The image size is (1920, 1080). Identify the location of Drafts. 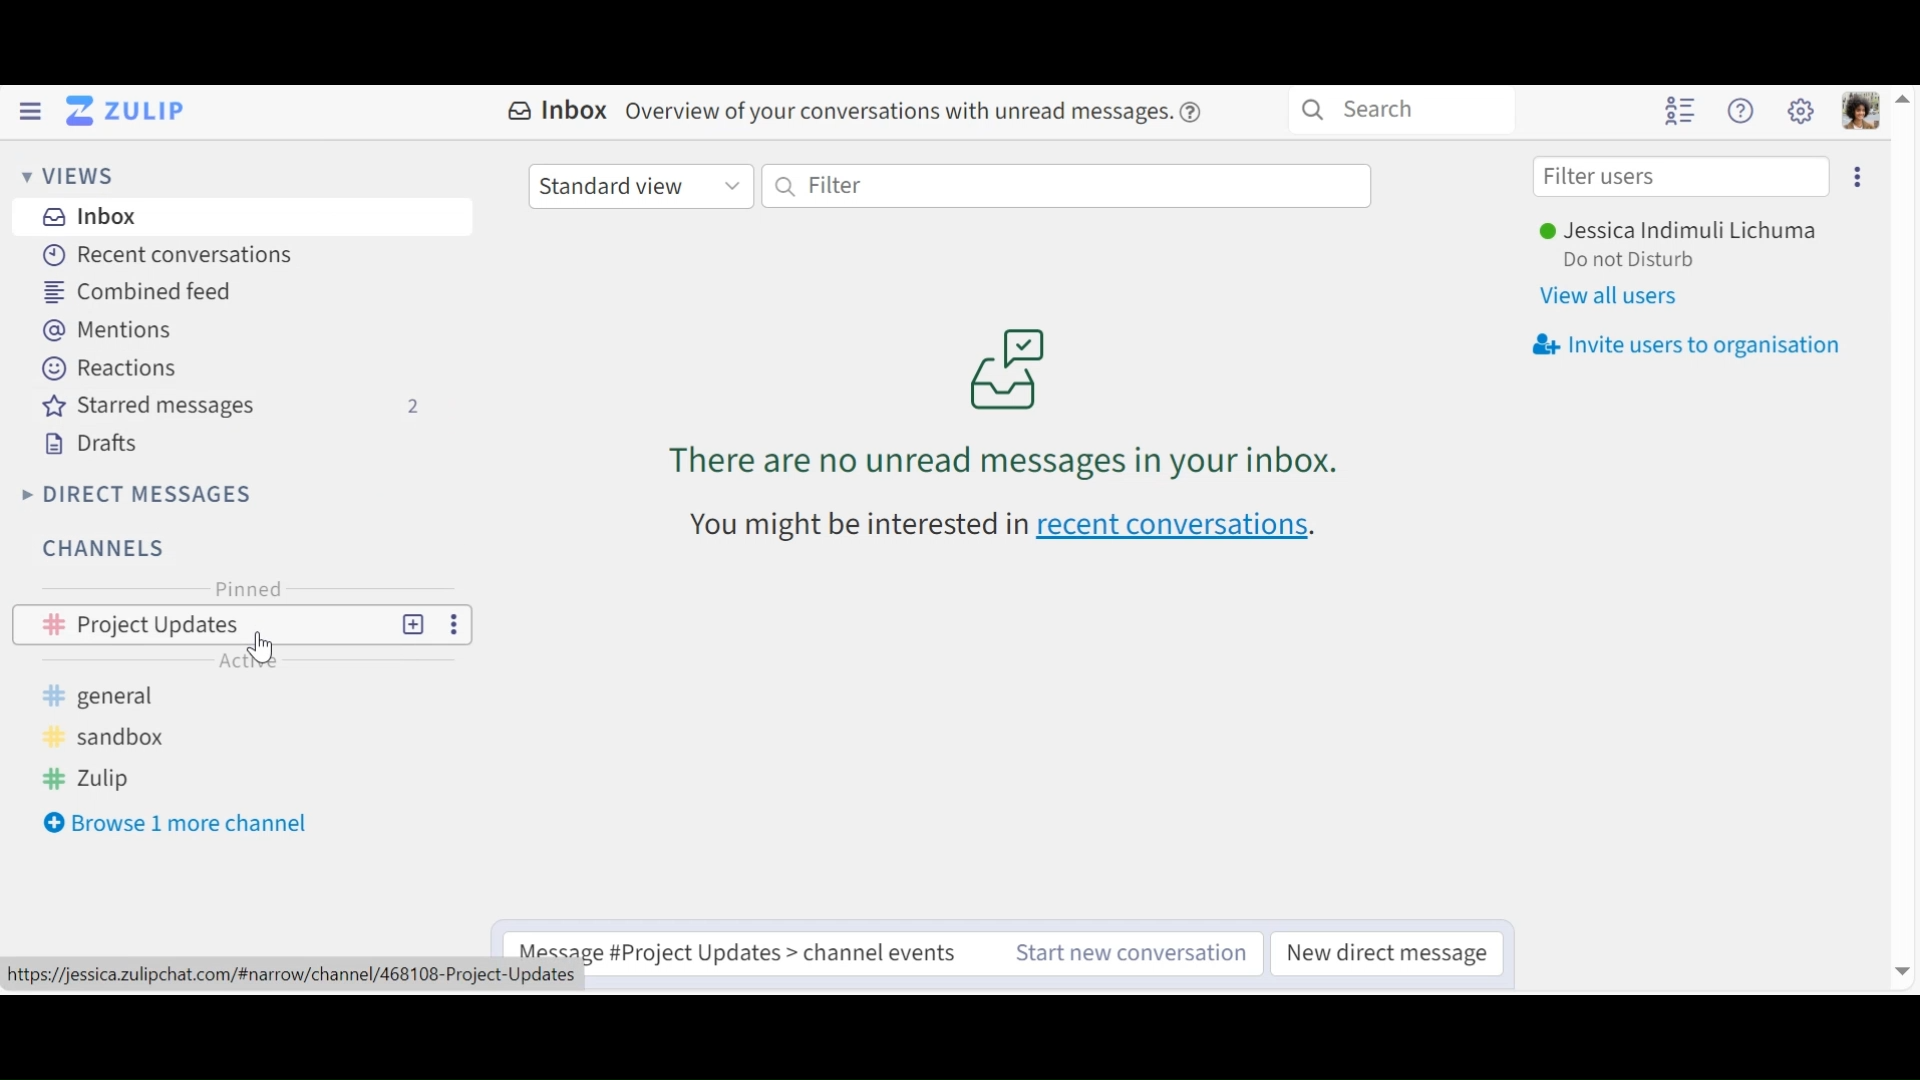
(91, 444).